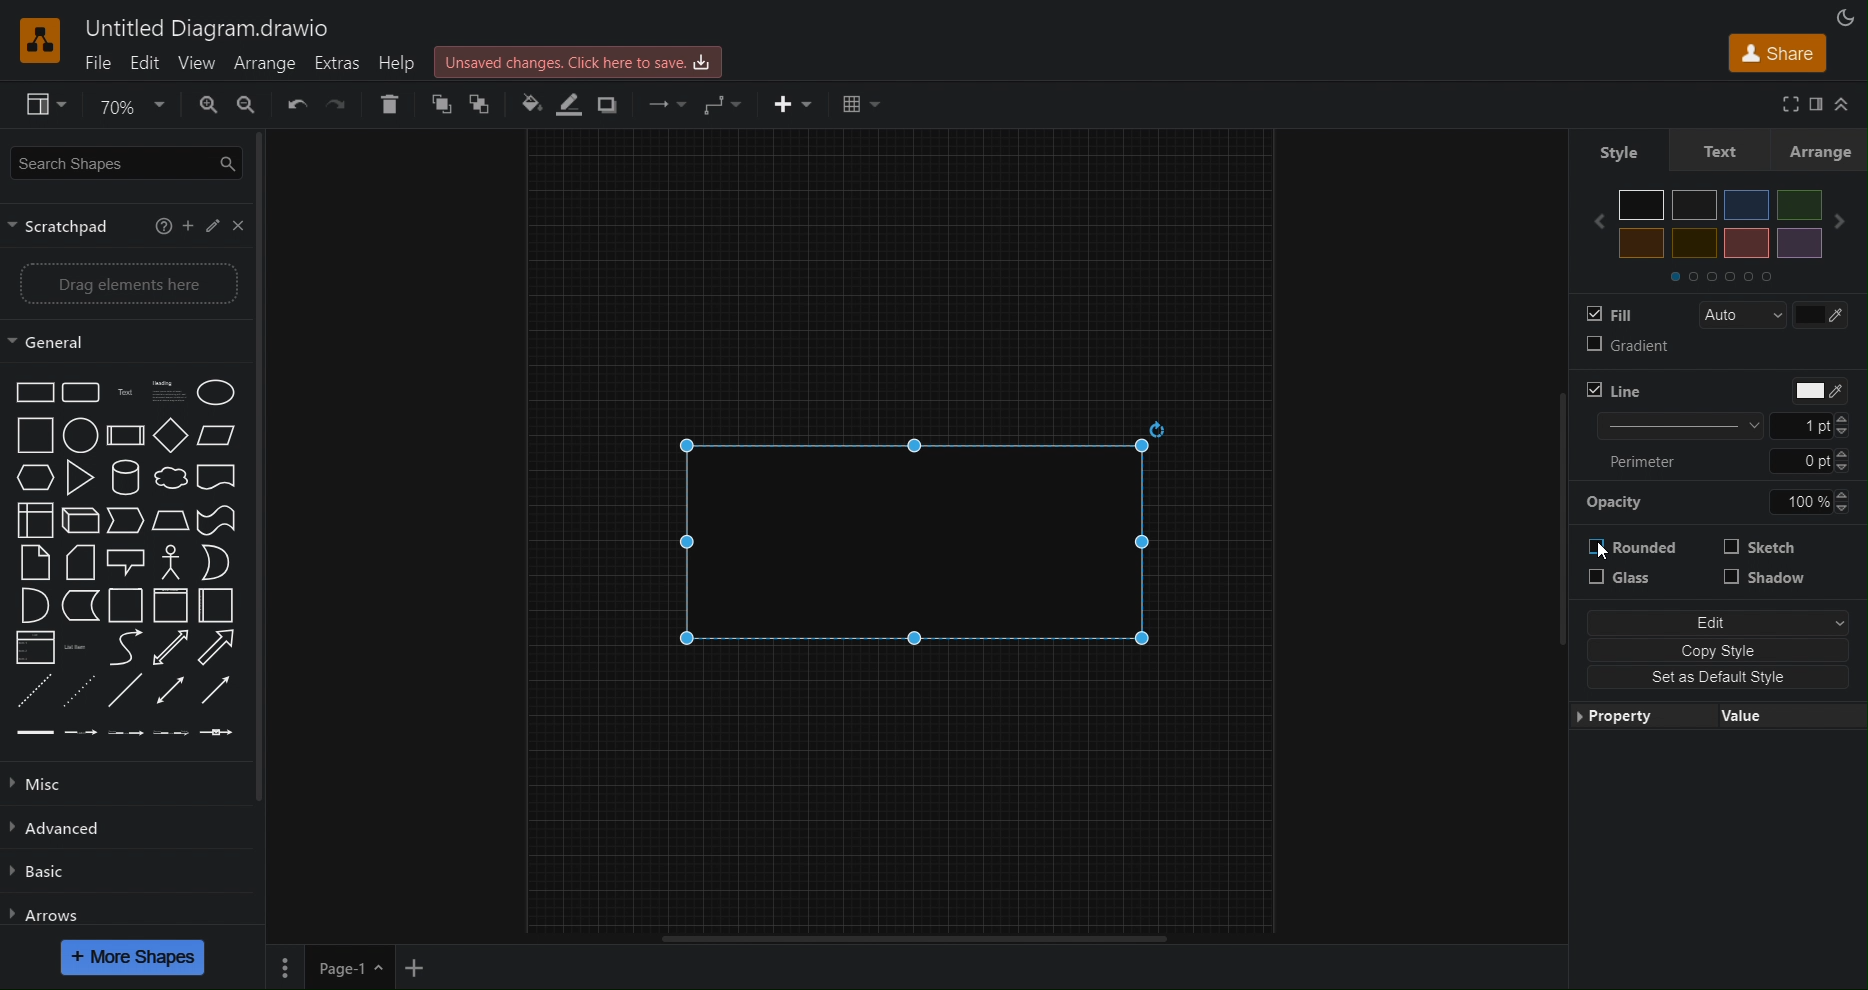 The image size is (1868, 990). Describe the element at coordinates (529, 104) in the screenshot. I see `Fill Color` at that location.